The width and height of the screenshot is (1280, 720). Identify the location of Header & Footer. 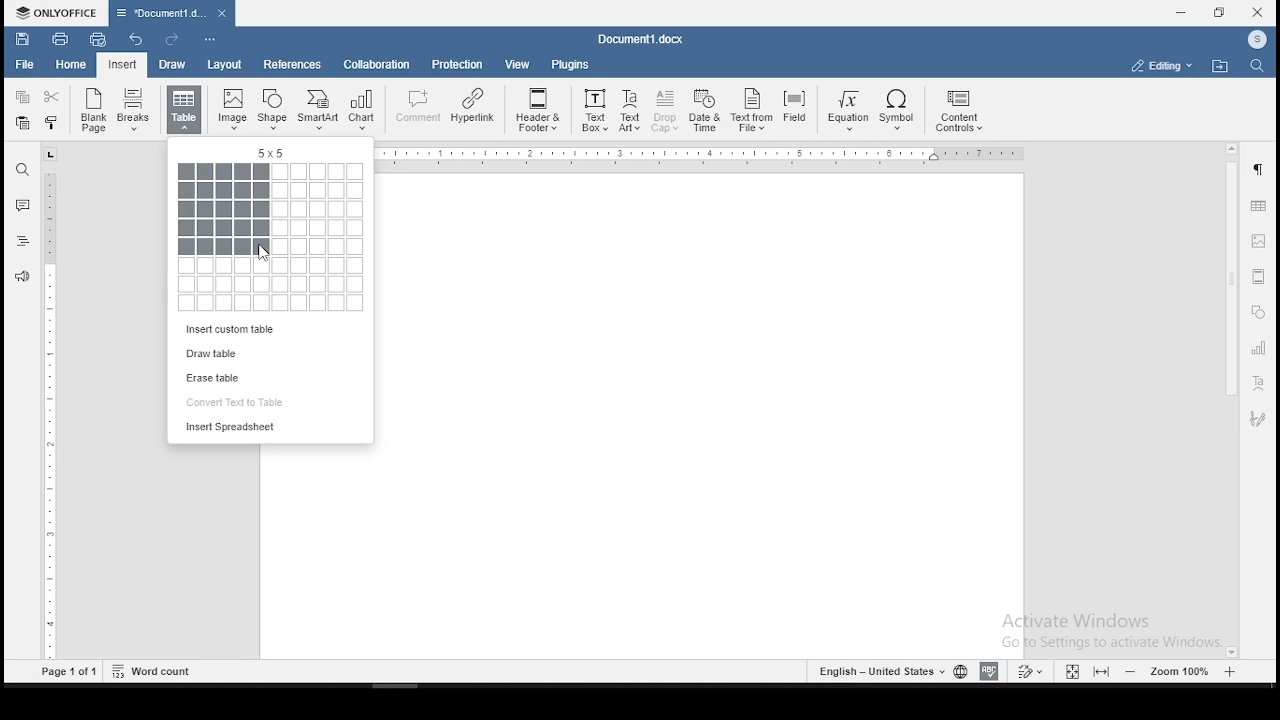
(537, 110).